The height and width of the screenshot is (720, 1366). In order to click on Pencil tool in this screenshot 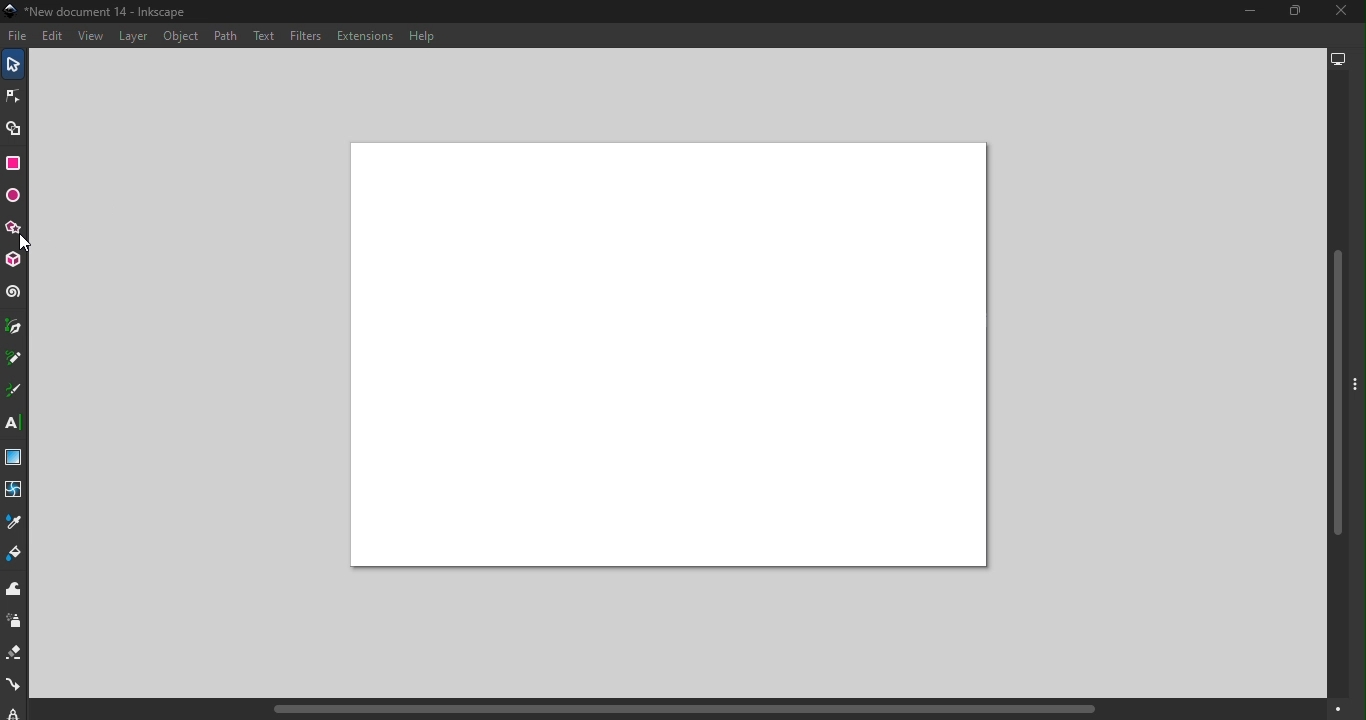, I will do `click(14, 360)`.